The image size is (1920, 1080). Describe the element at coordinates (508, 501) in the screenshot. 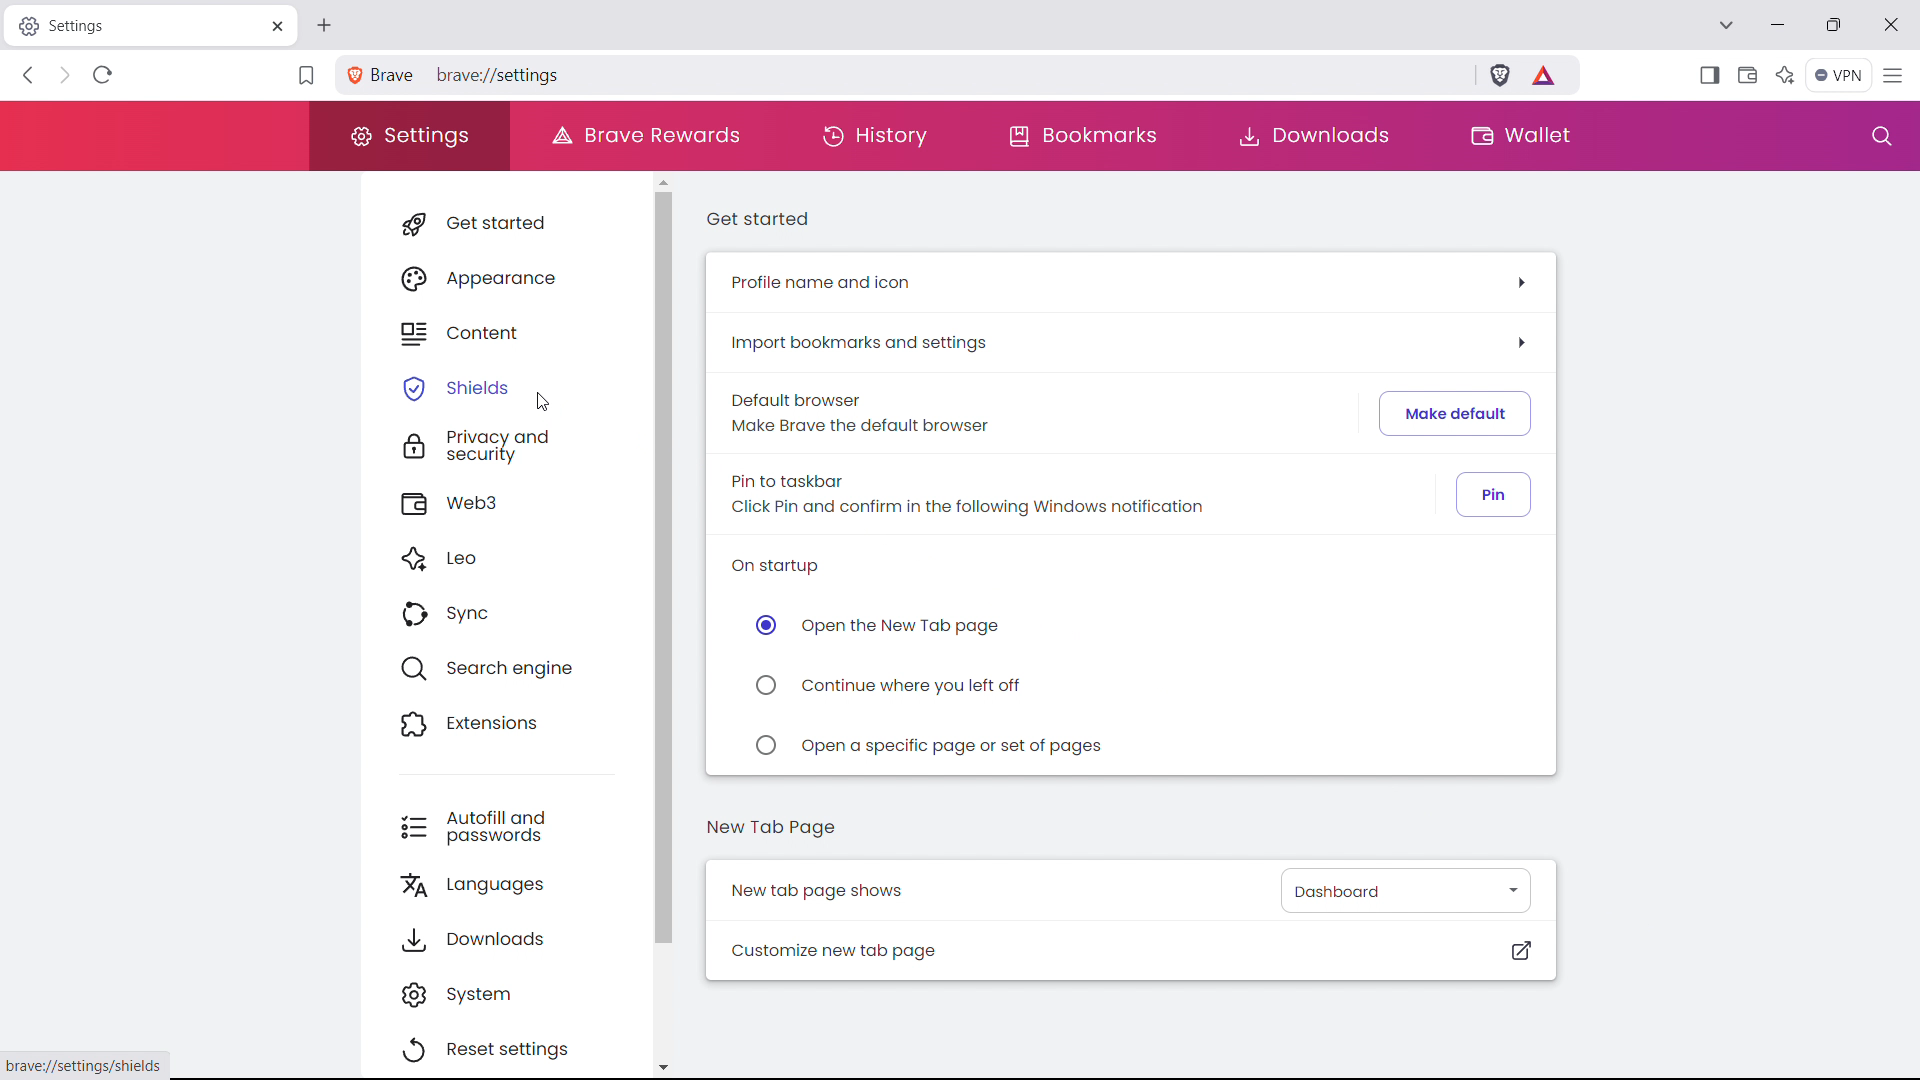

I see `web3` at that location.